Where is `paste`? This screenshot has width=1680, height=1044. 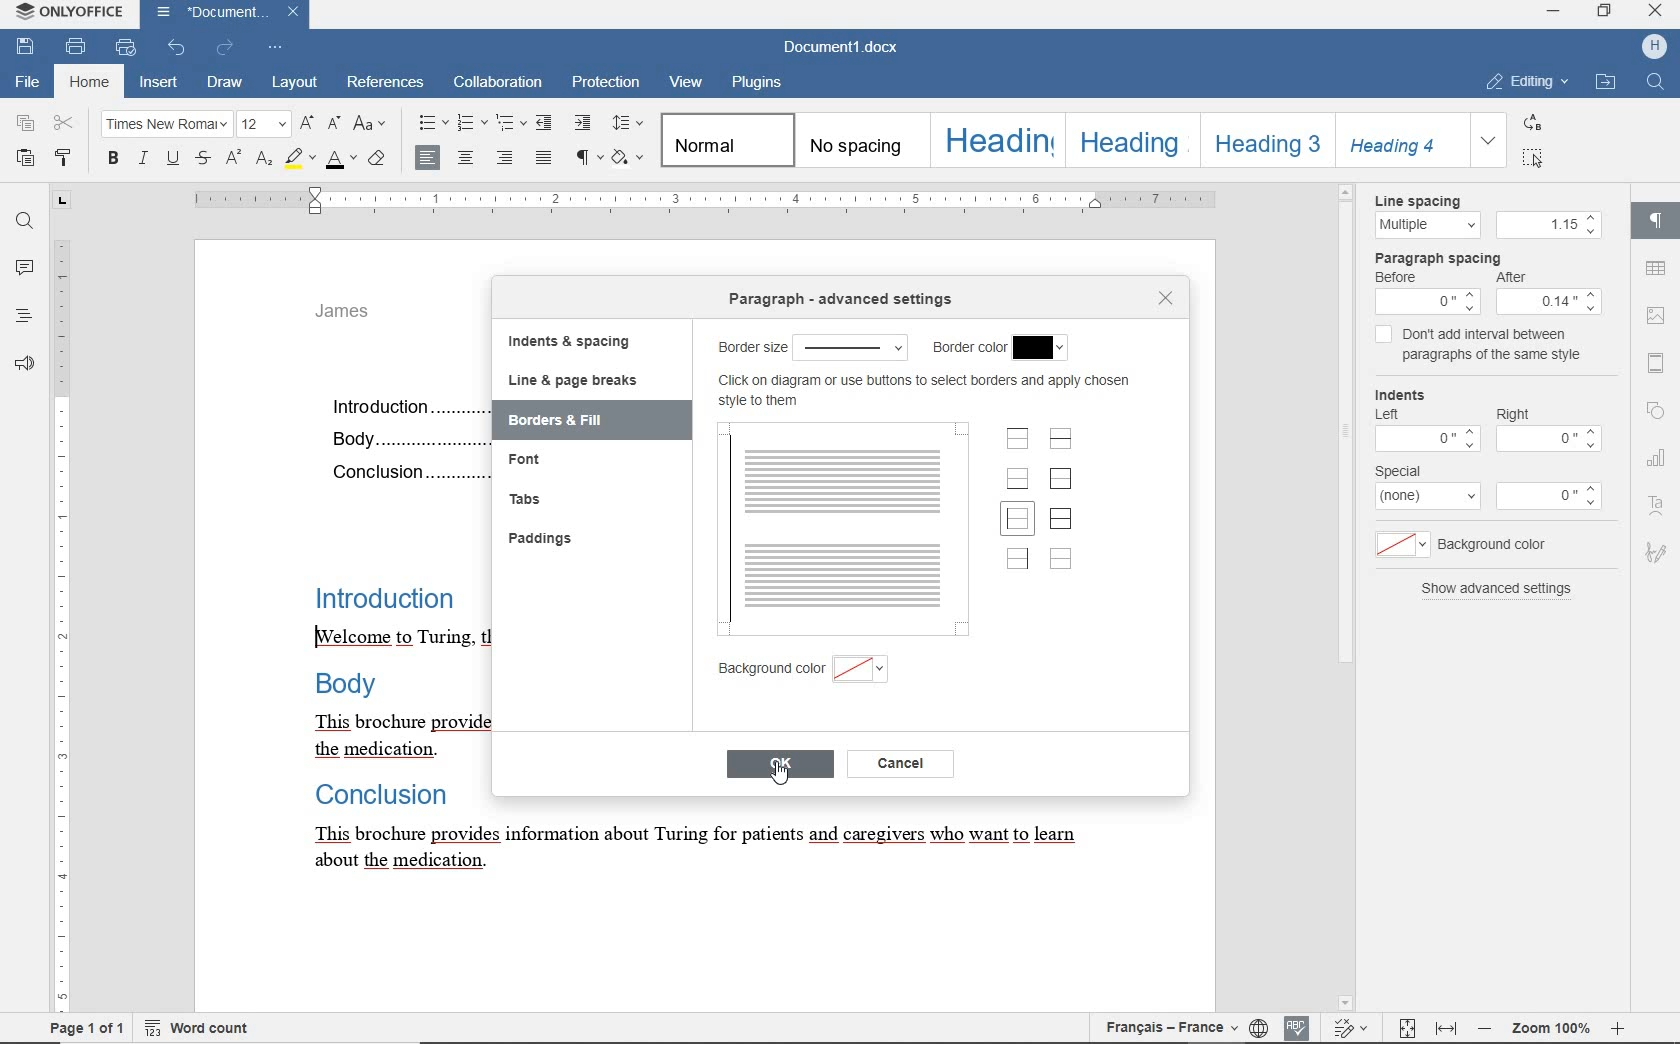 paste is located at coordinates (25, 160).